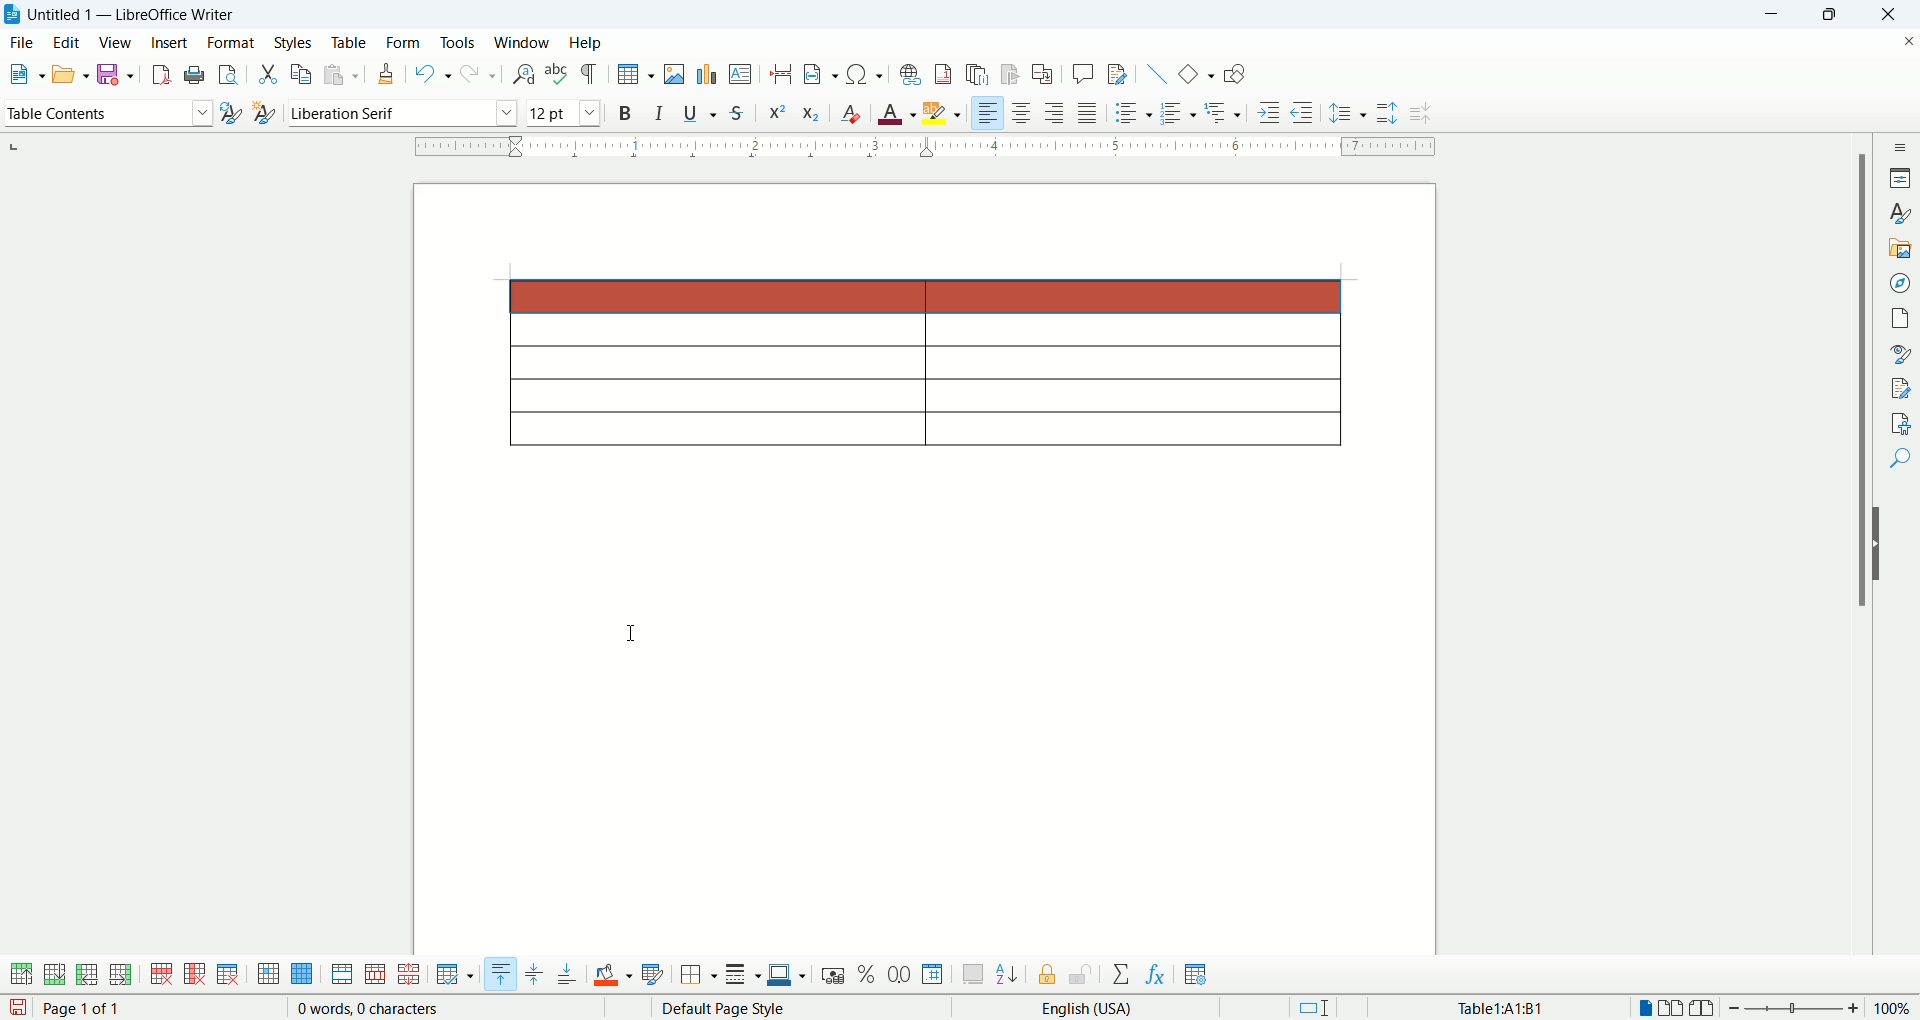 The height and width of the screenshot is (1020, 1920). Describe the element at coordinates (934, 973) in the screenshot. I see `number format` at that location.